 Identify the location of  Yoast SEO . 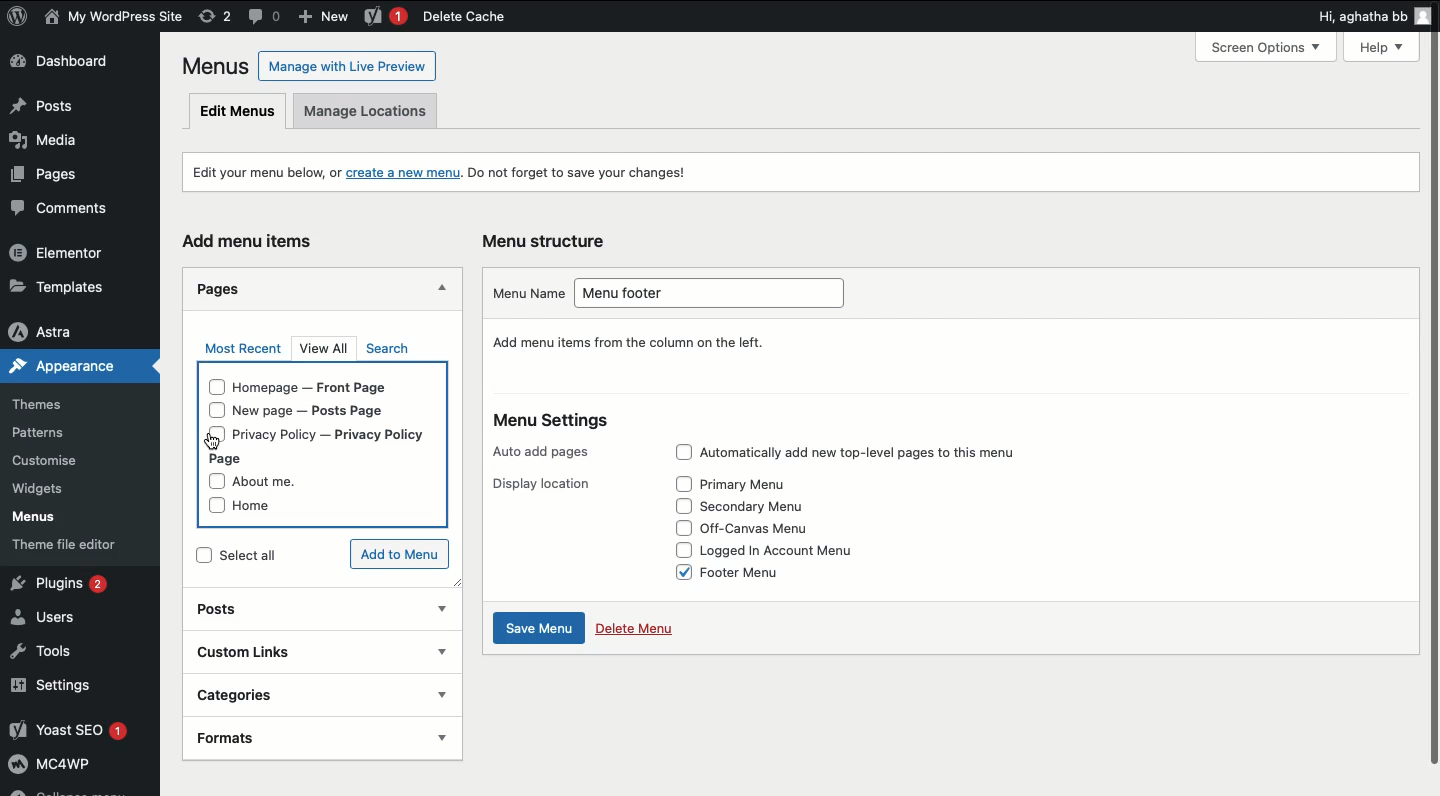
(78, 731).